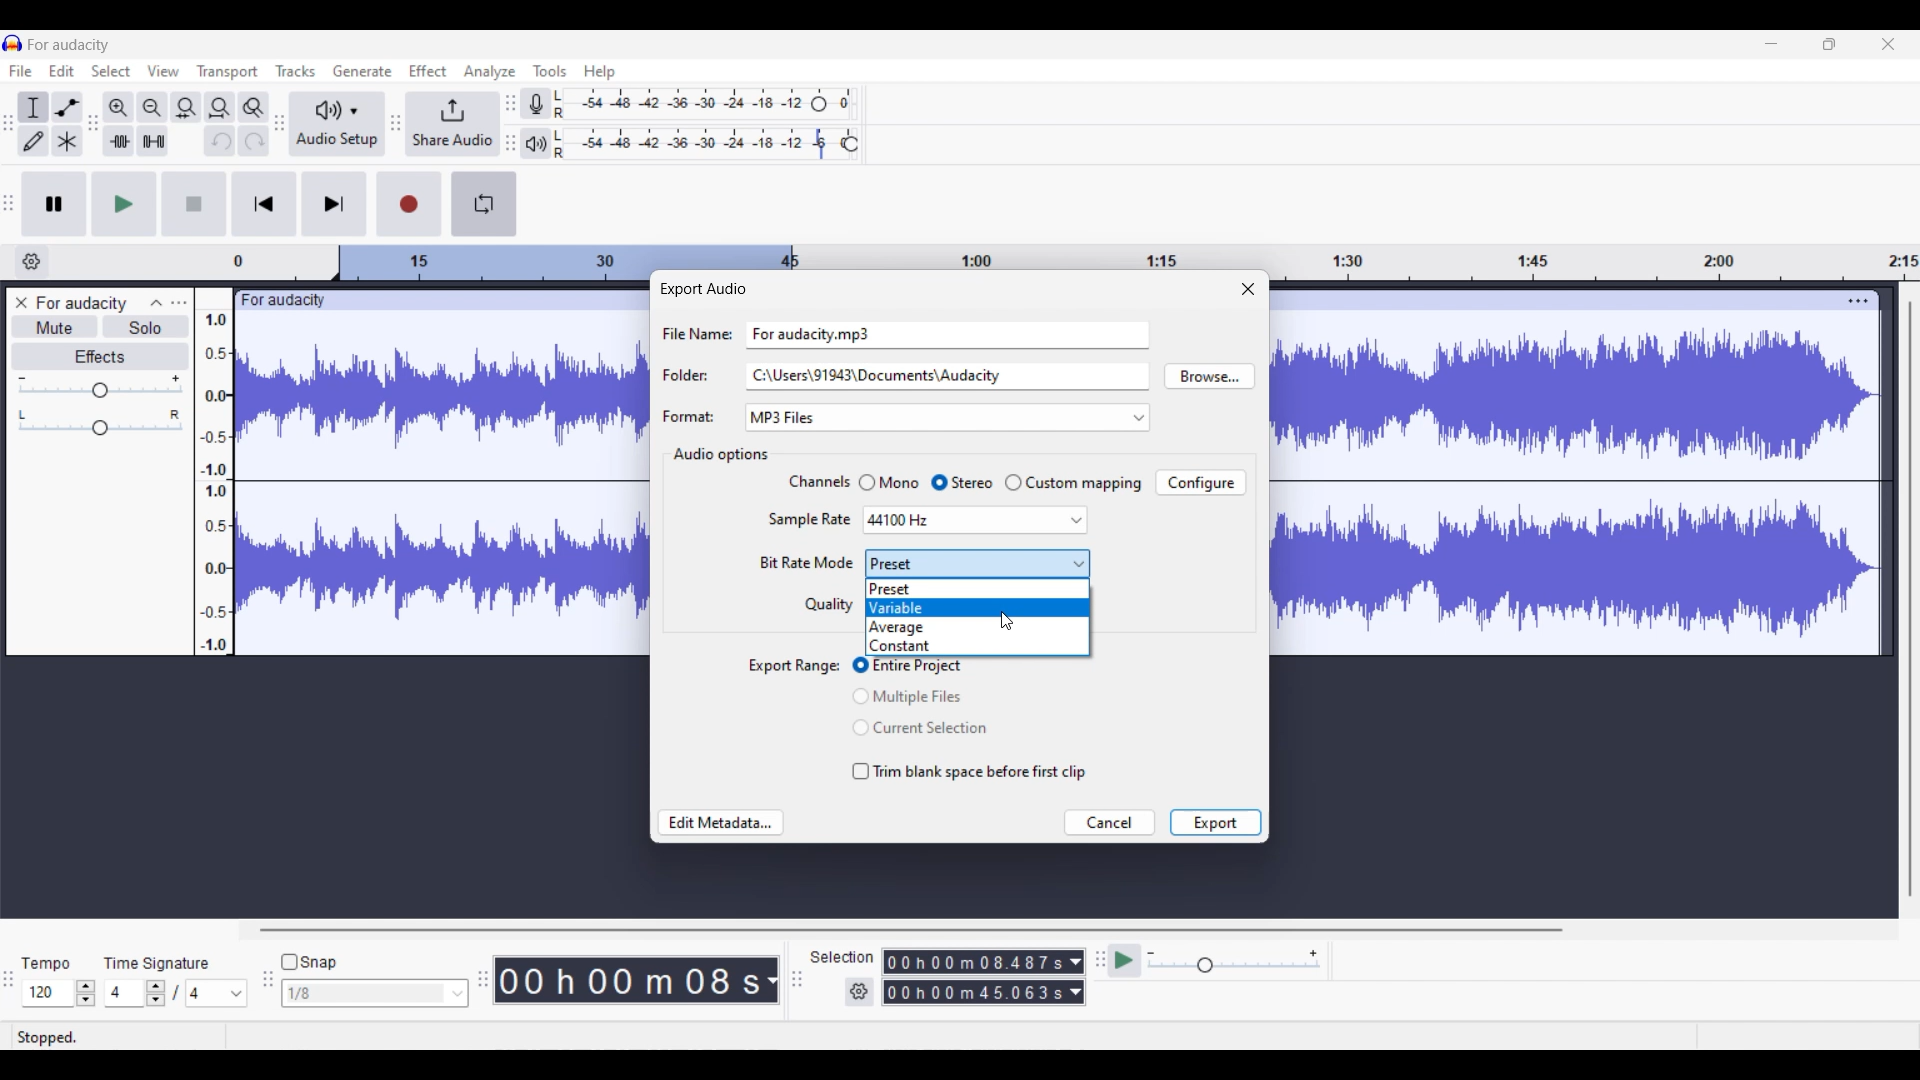 The width and height of the screenshot is (1920, 1080). I want to click on Scale to measure length of track, so click(1075, 255).